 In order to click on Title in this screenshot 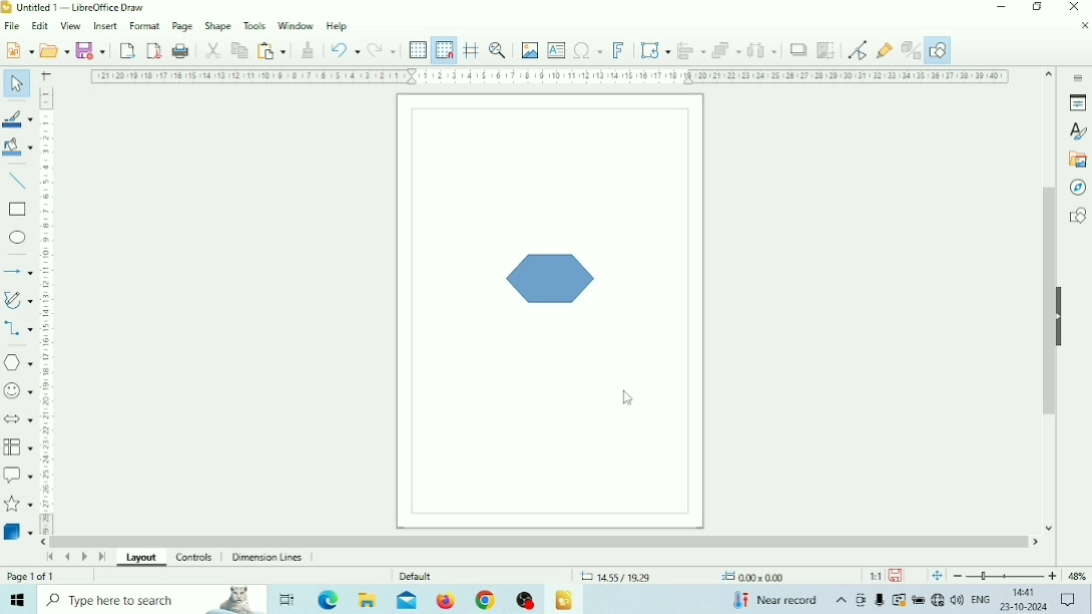, I will do `click(80, 7)`.